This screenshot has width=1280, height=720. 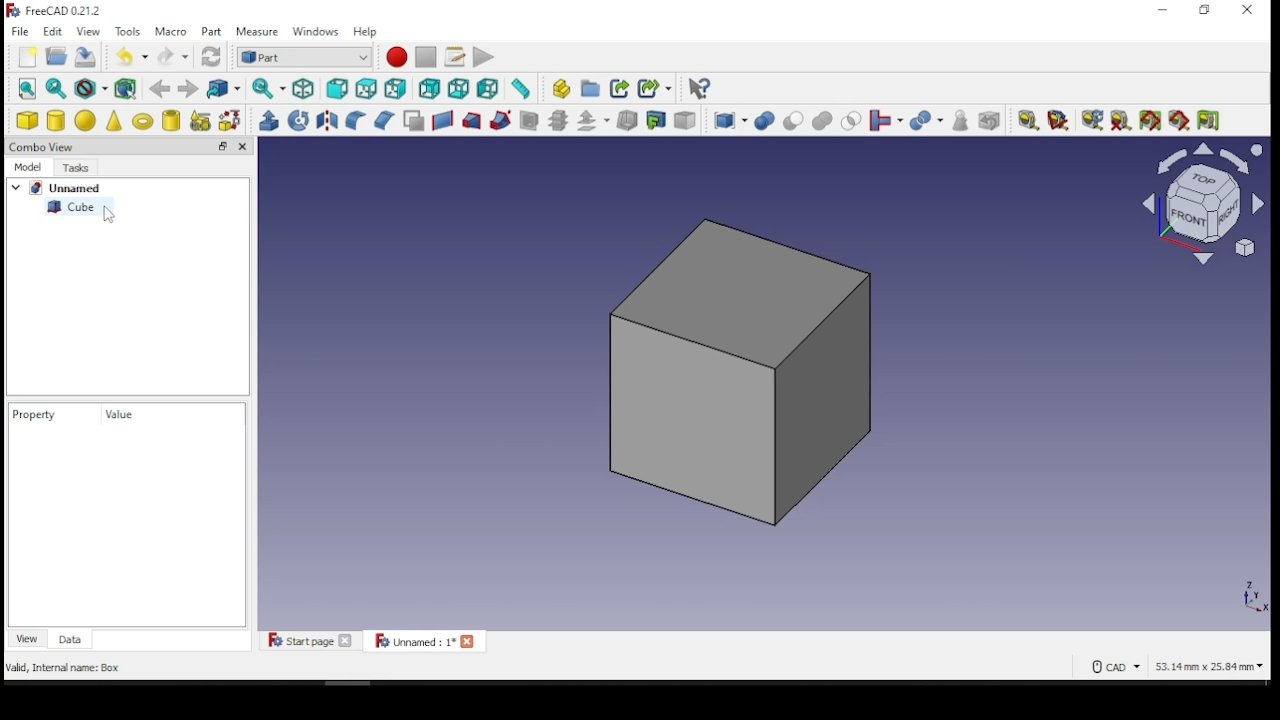 I want to click on cube, so click(x=80, y=206).